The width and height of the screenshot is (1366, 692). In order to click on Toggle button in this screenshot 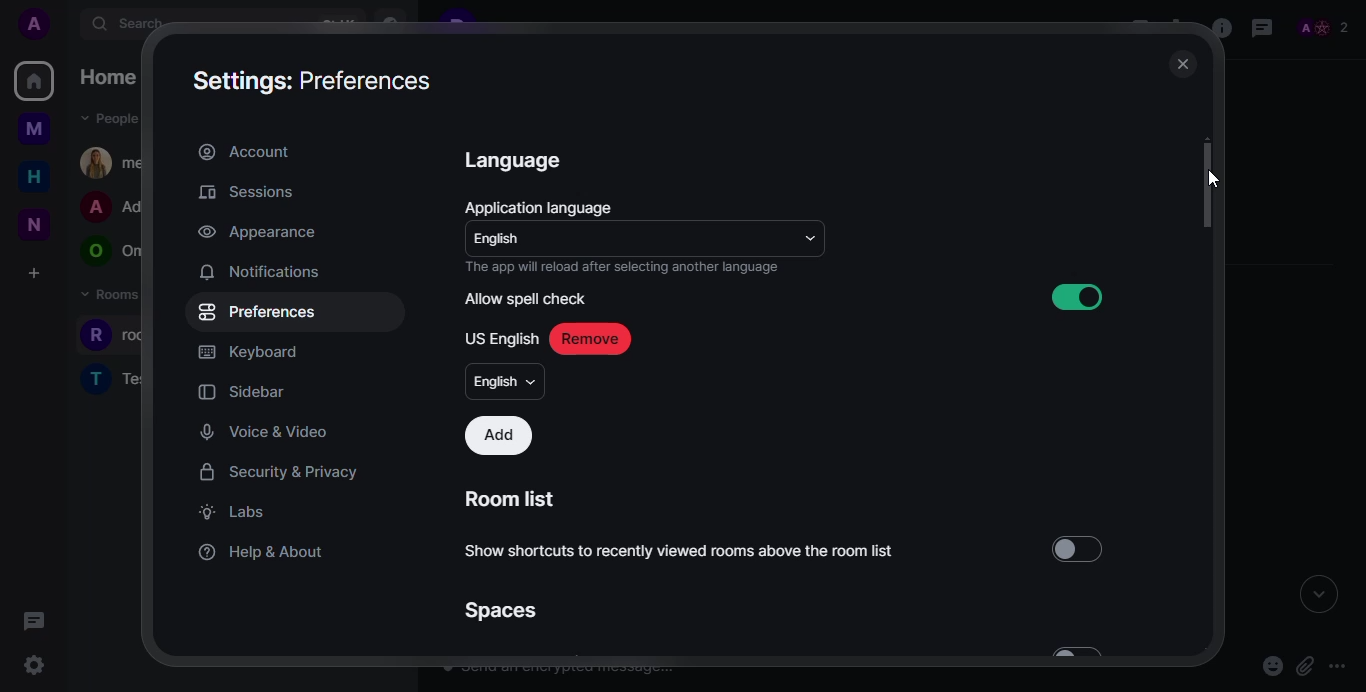, I will do `click(1072, 296)`.